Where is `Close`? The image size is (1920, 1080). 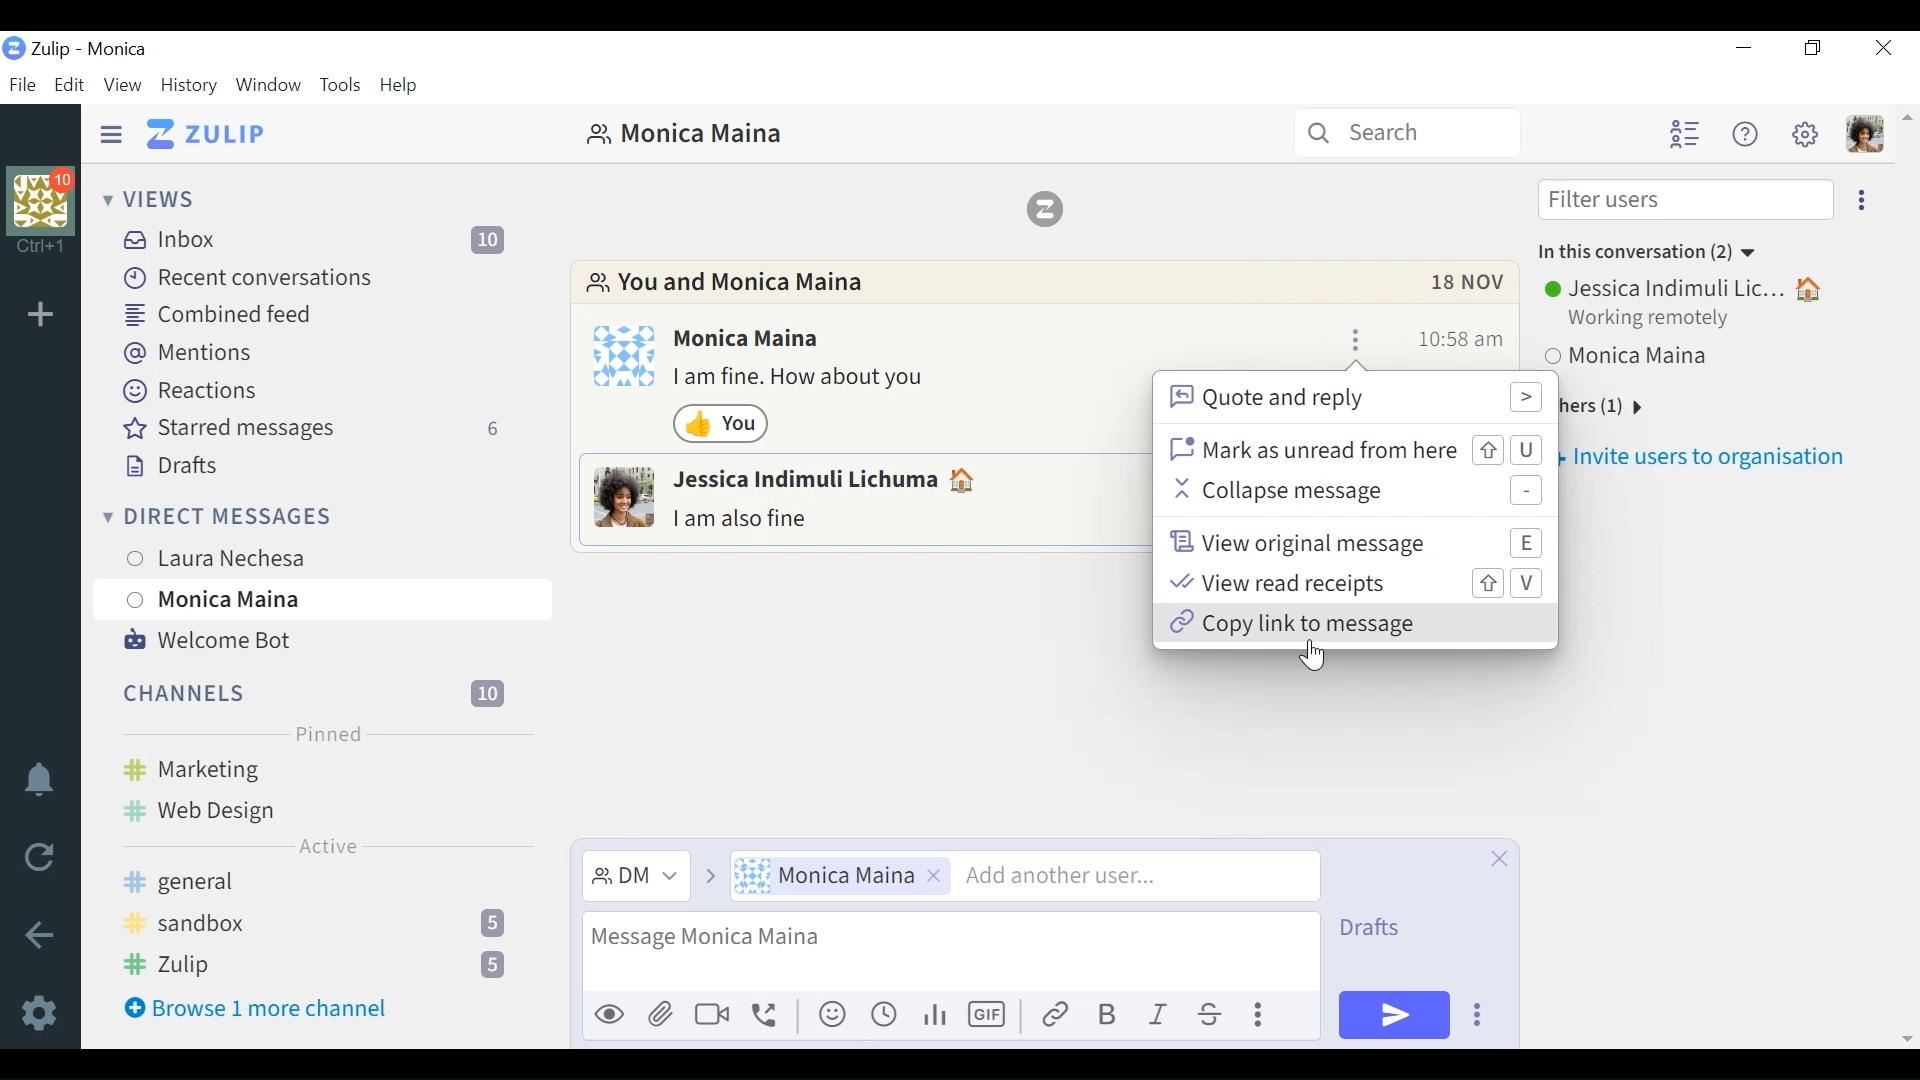 Close is located at coordinates (1881, 50).